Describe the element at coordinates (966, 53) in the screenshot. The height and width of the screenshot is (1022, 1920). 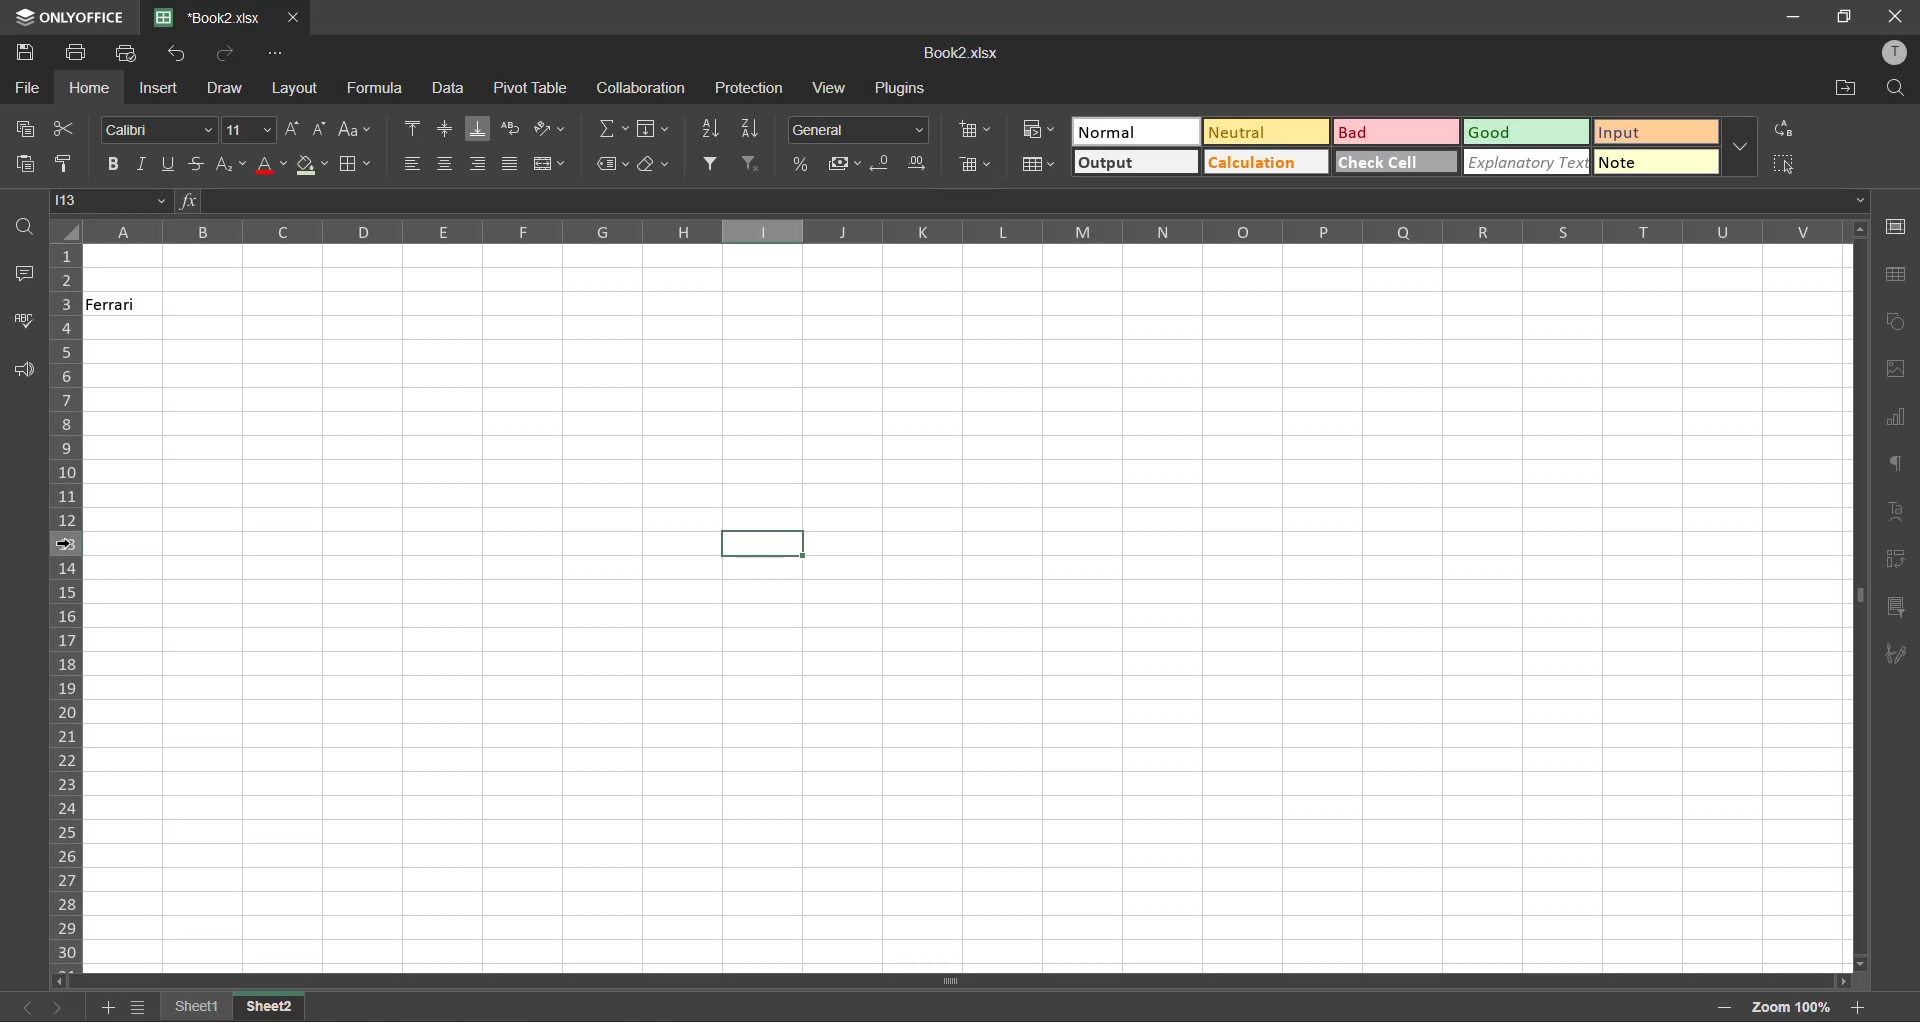
I see `filename` at that location.